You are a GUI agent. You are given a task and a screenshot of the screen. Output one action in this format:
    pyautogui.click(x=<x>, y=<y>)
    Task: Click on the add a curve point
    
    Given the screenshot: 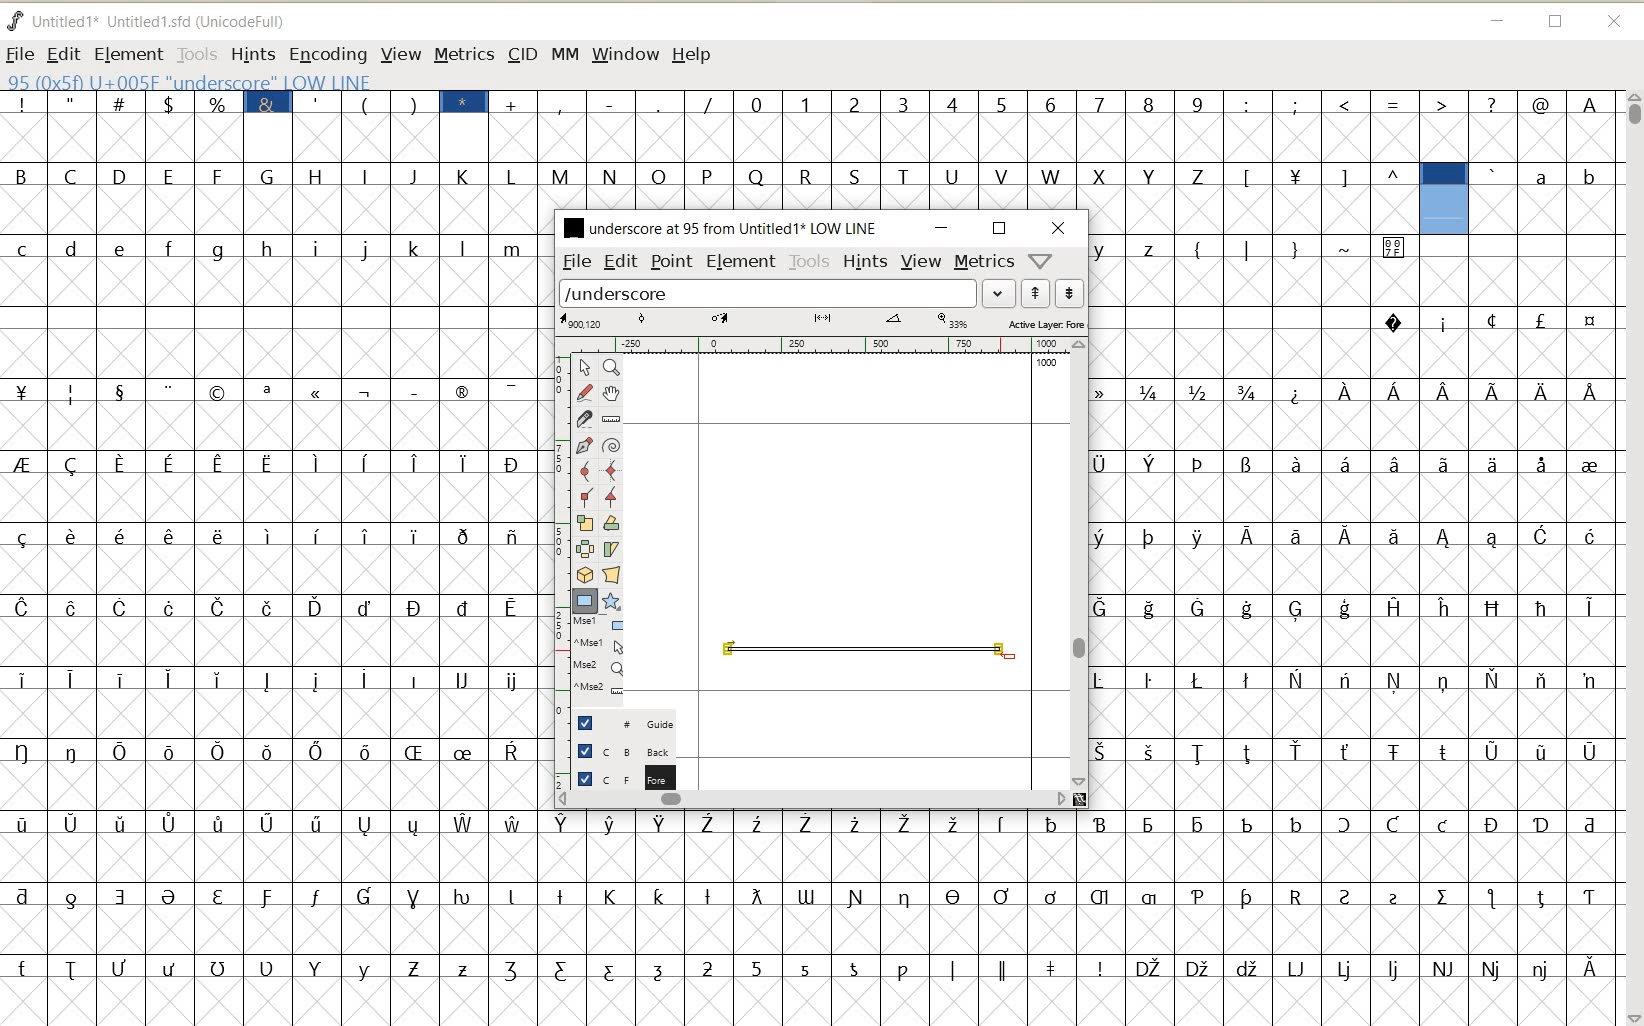 What is the action you would take?
    pyautogui.click(x=584, y=470)
    